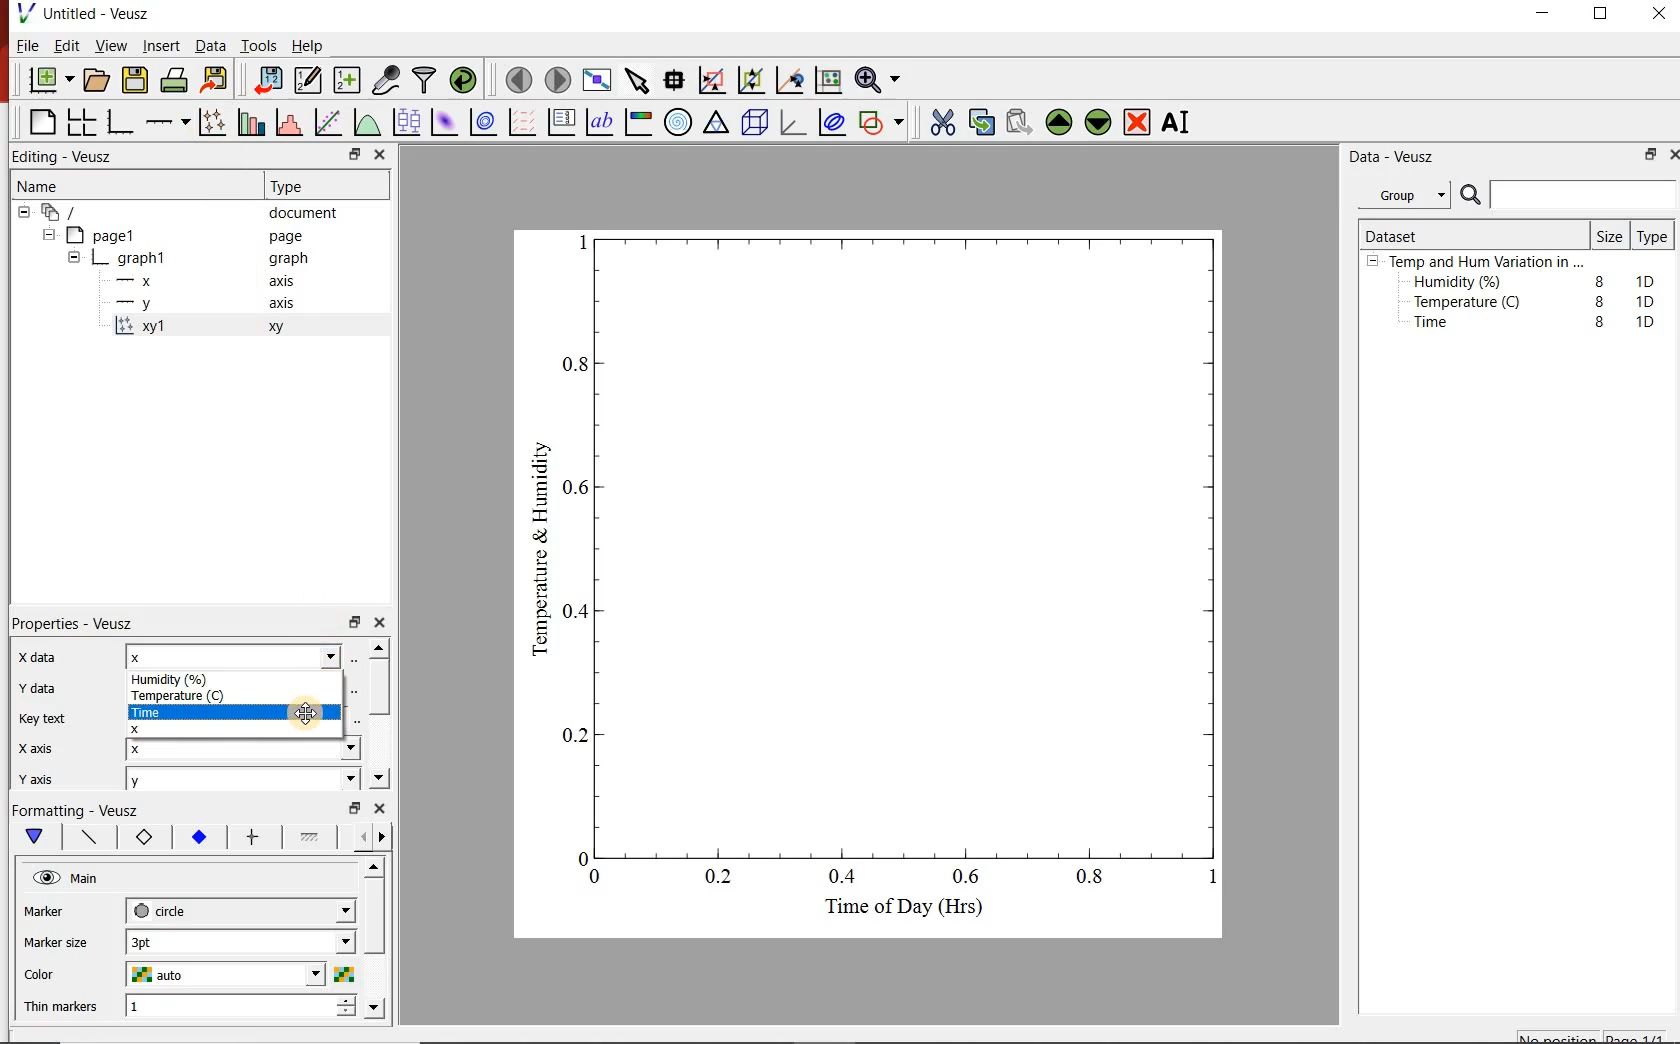 The width and height of the screenshot is (1680, 1044). What do you see at coordinates (89, 13) in the screenshot?
I see `Untitled - Veusz` at bounding box center [89, 13].